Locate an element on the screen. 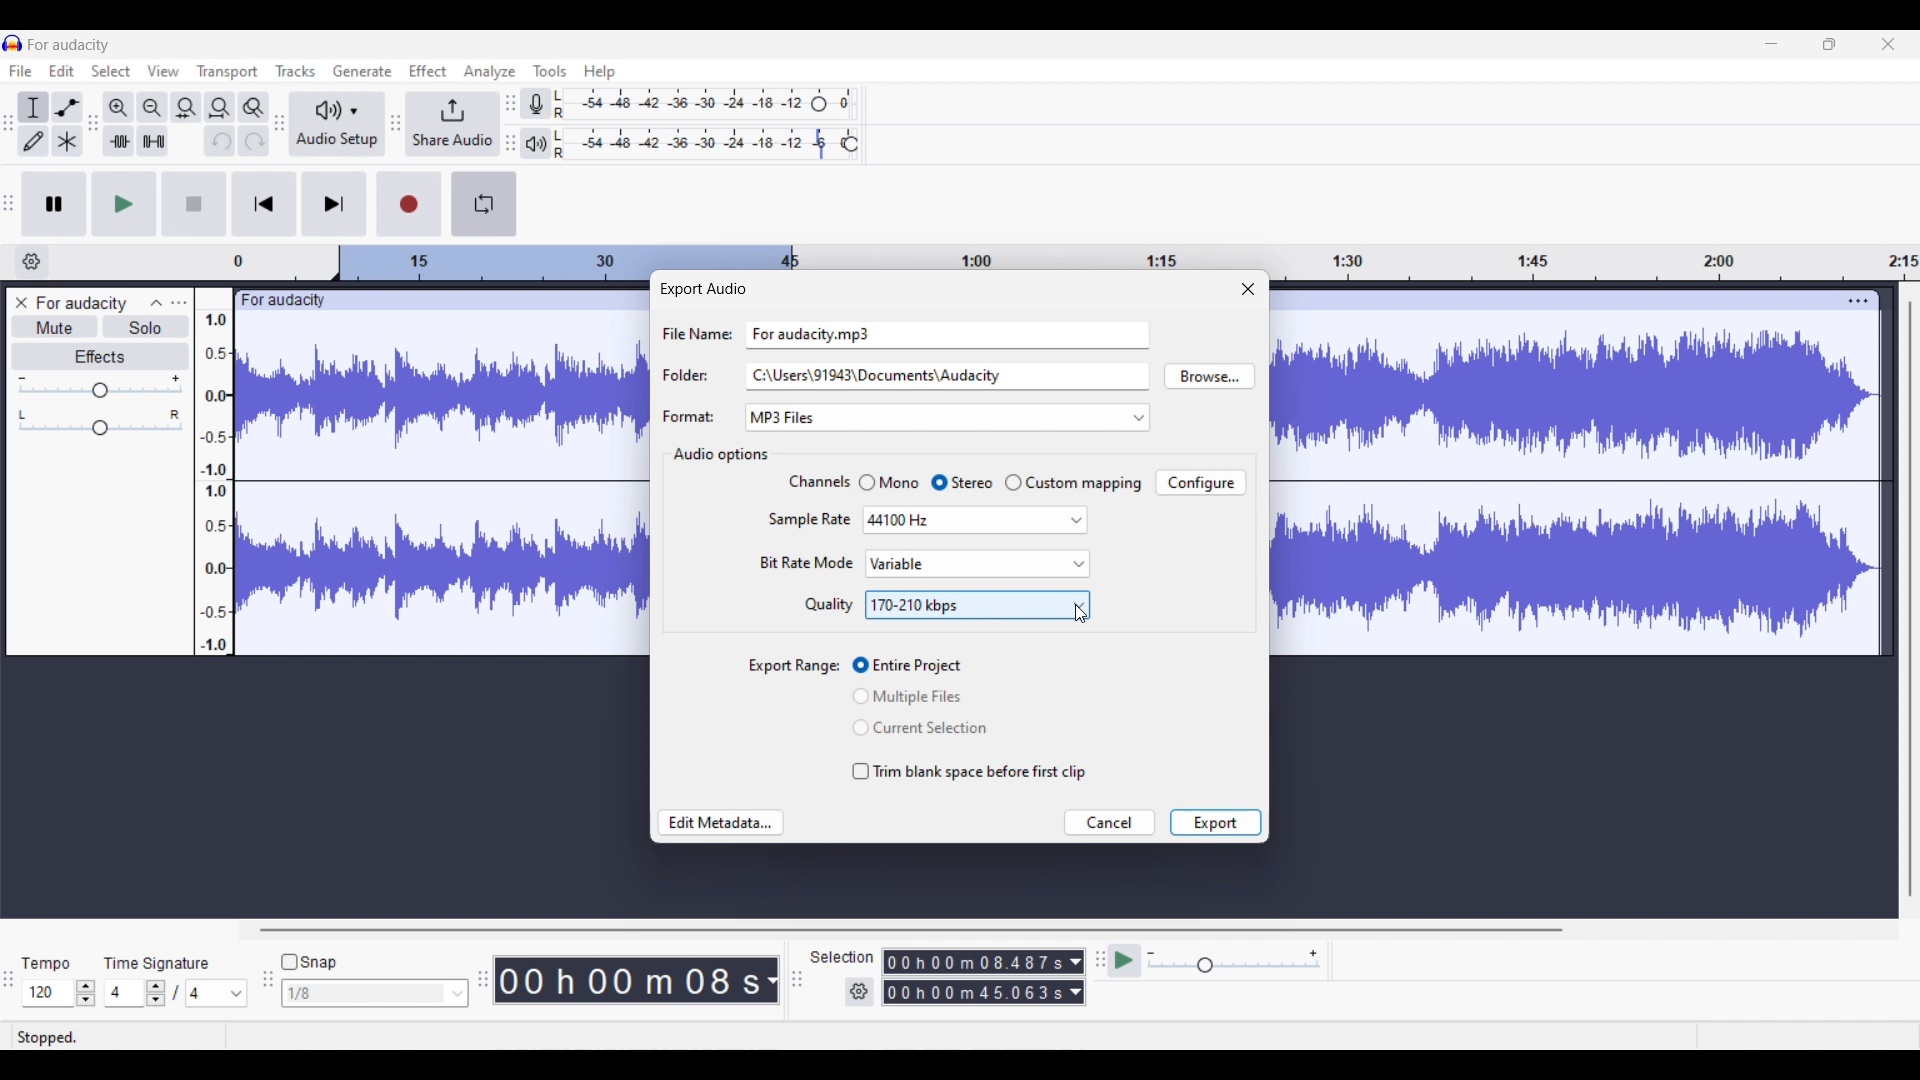 The image size is (1920, 1080). Envelop tool is located at coordinates (67, 108).